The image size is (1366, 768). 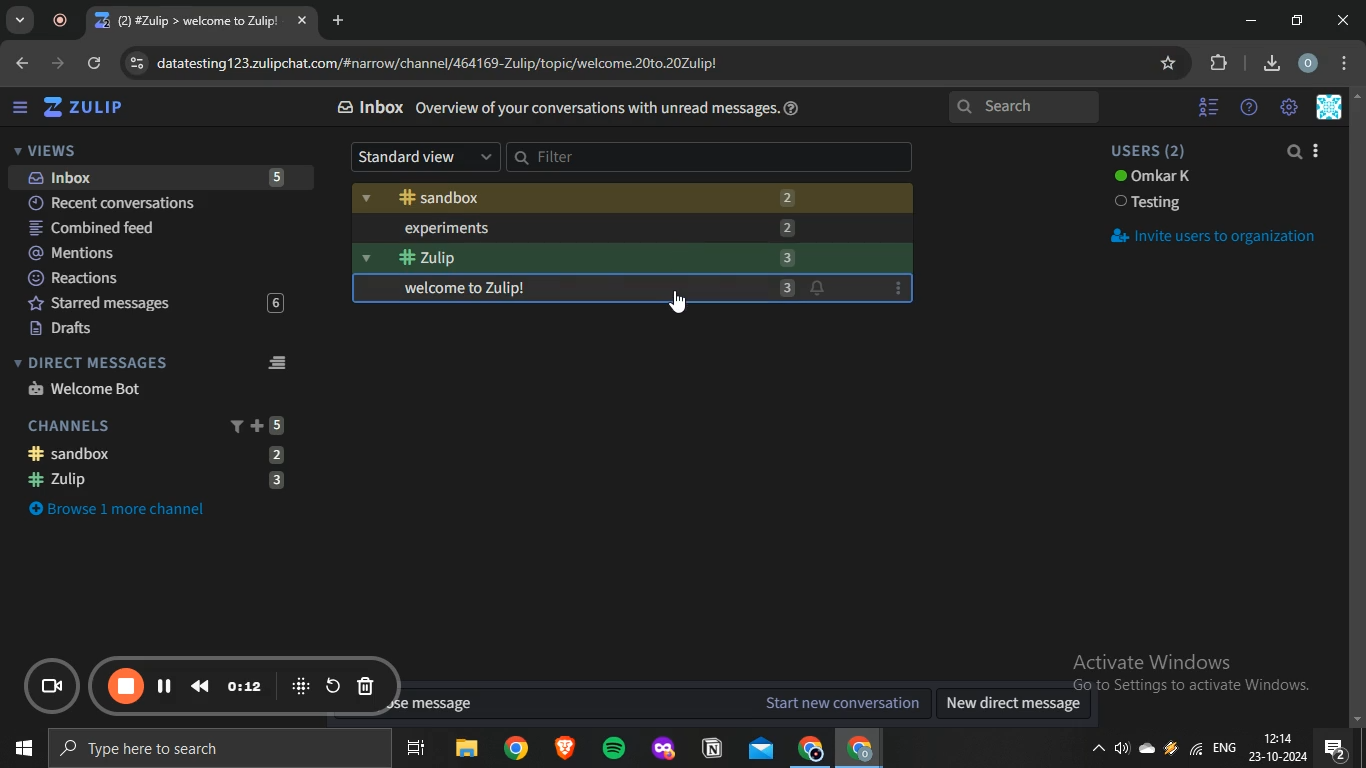 I want to click on go to next page, so click(x=60, y=63).